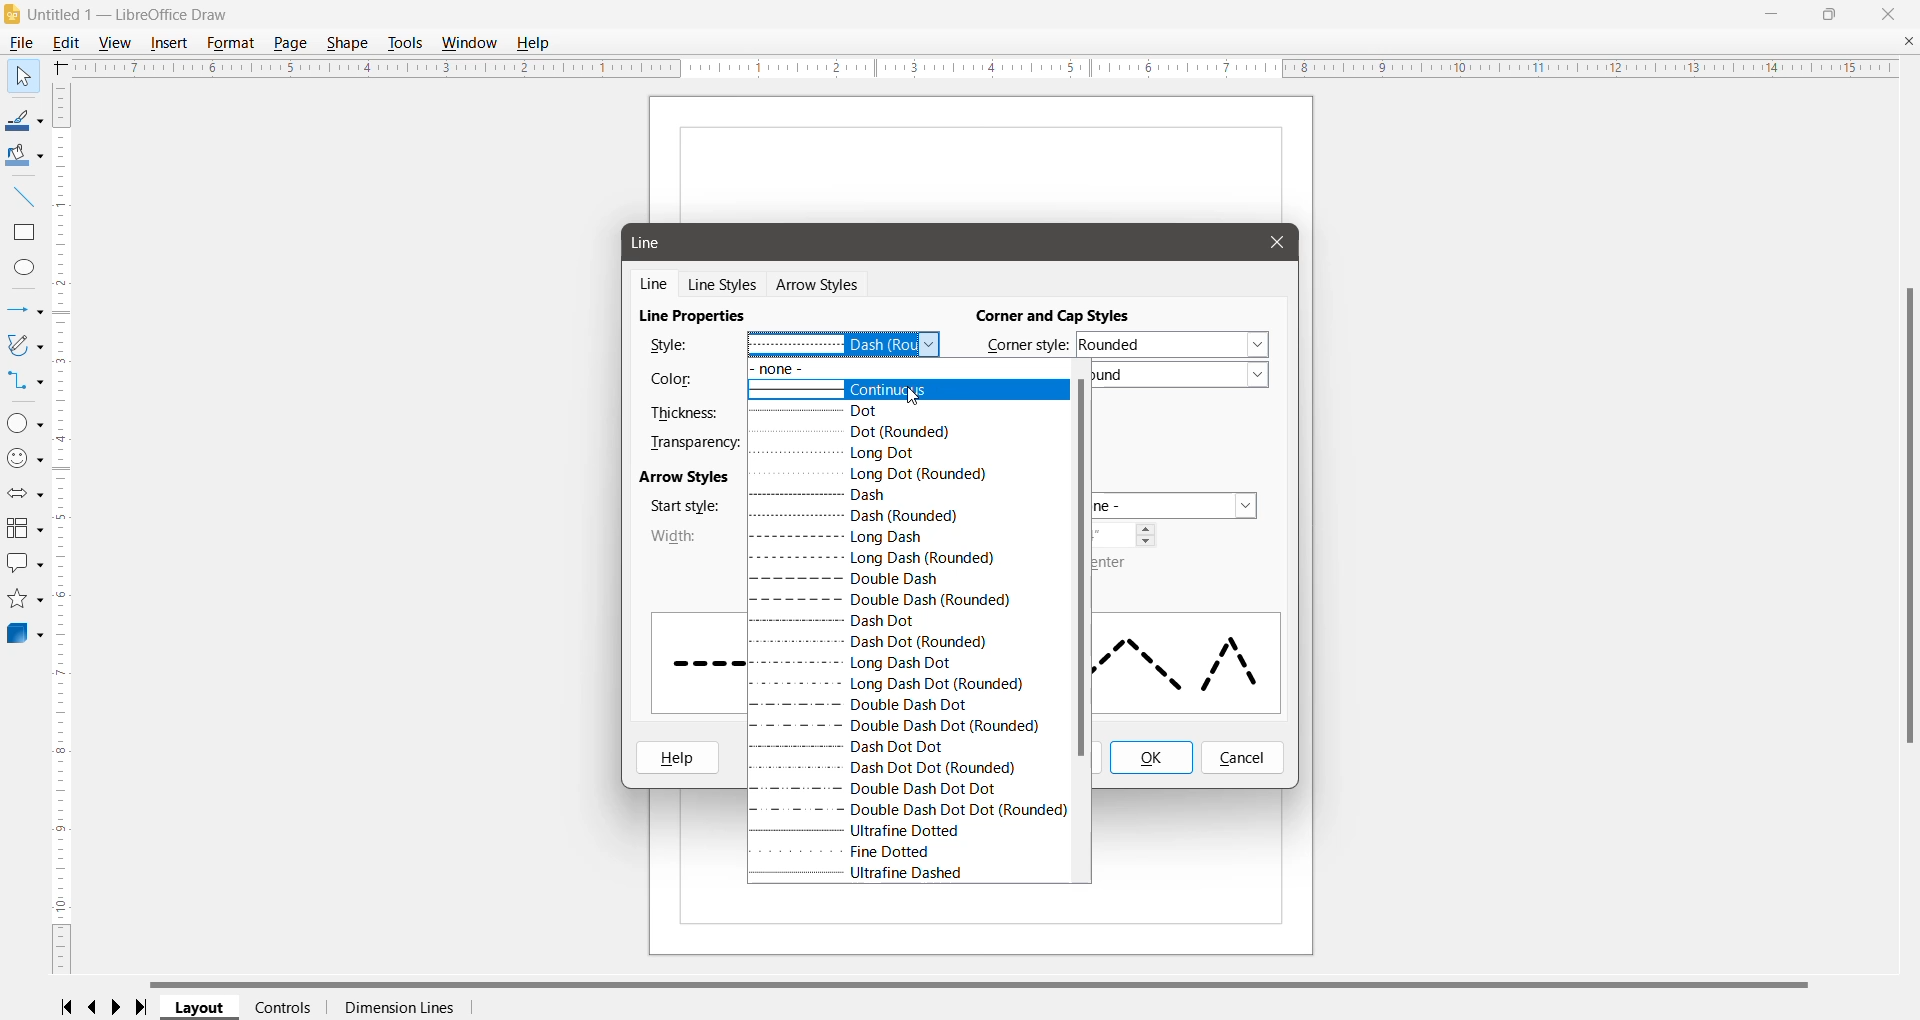 Image resolution: width=1920 pixels, height=1020 pixels. I want to click on Curves and Polygons, so click(24, 344).